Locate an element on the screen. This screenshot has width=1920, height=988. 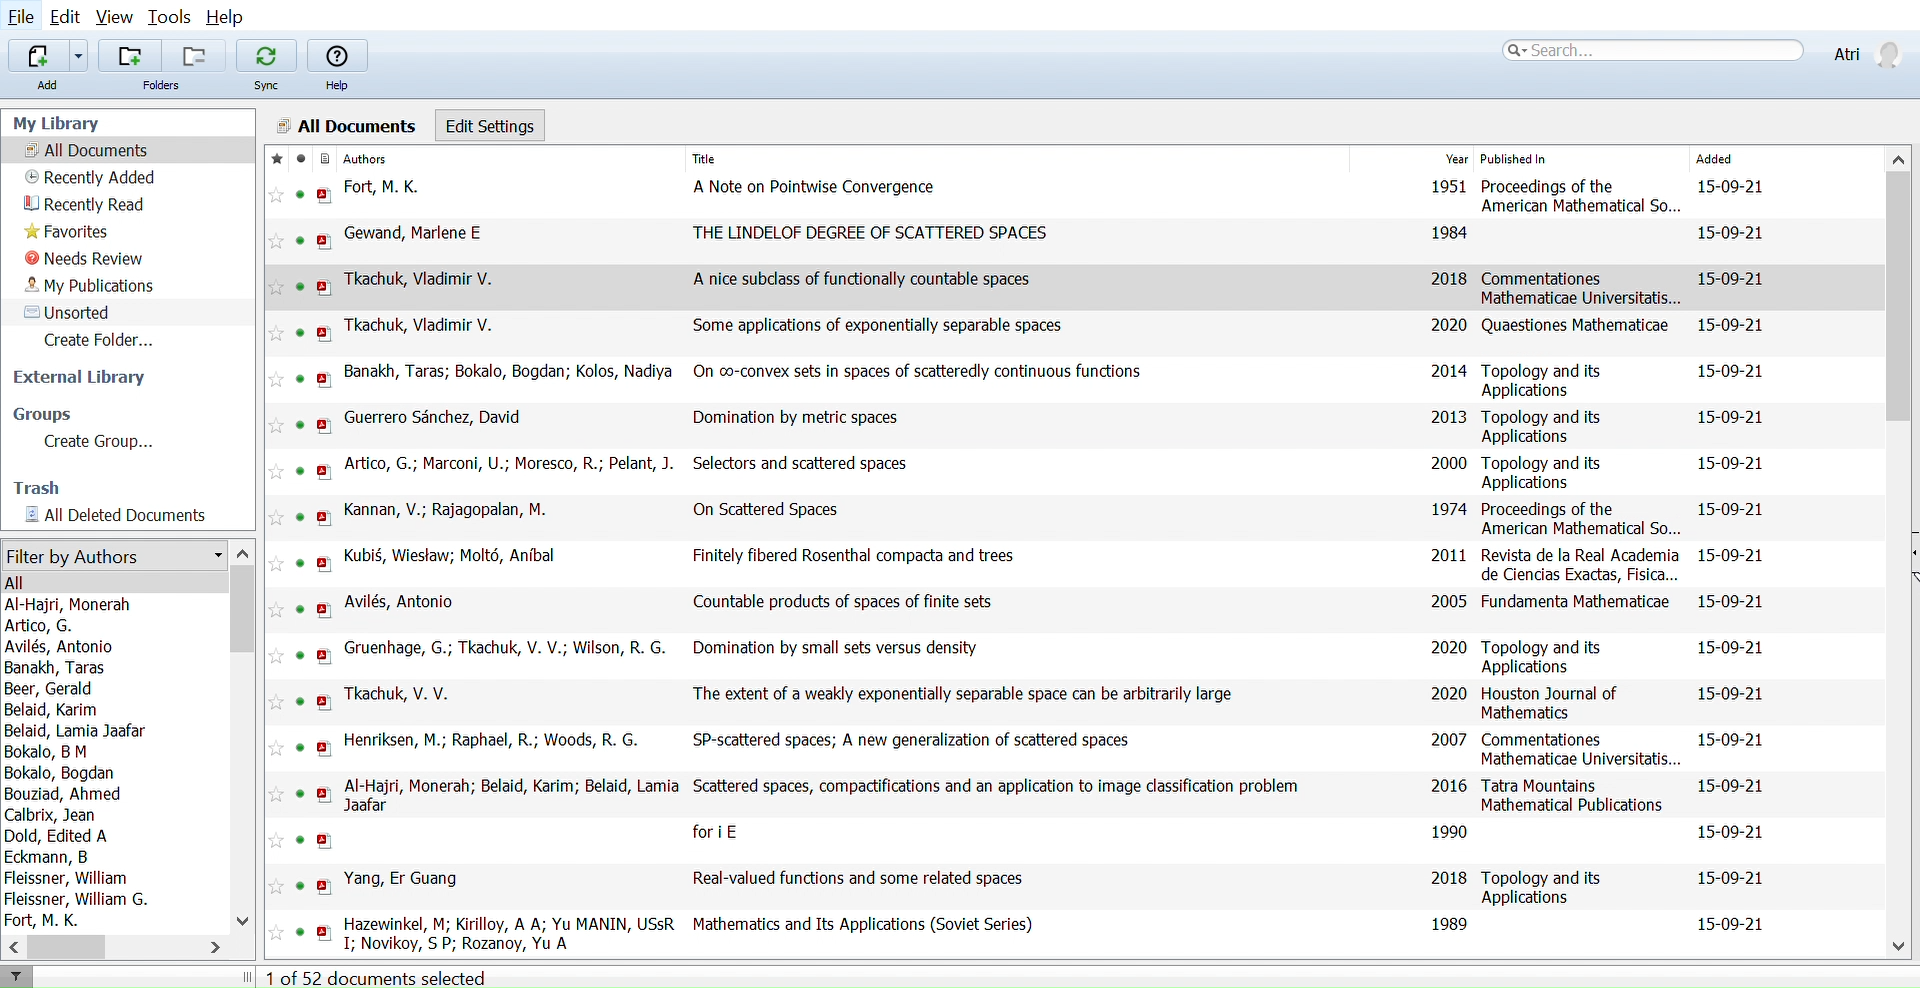
Add this reference to favorites is located at coordinates (277, 658).